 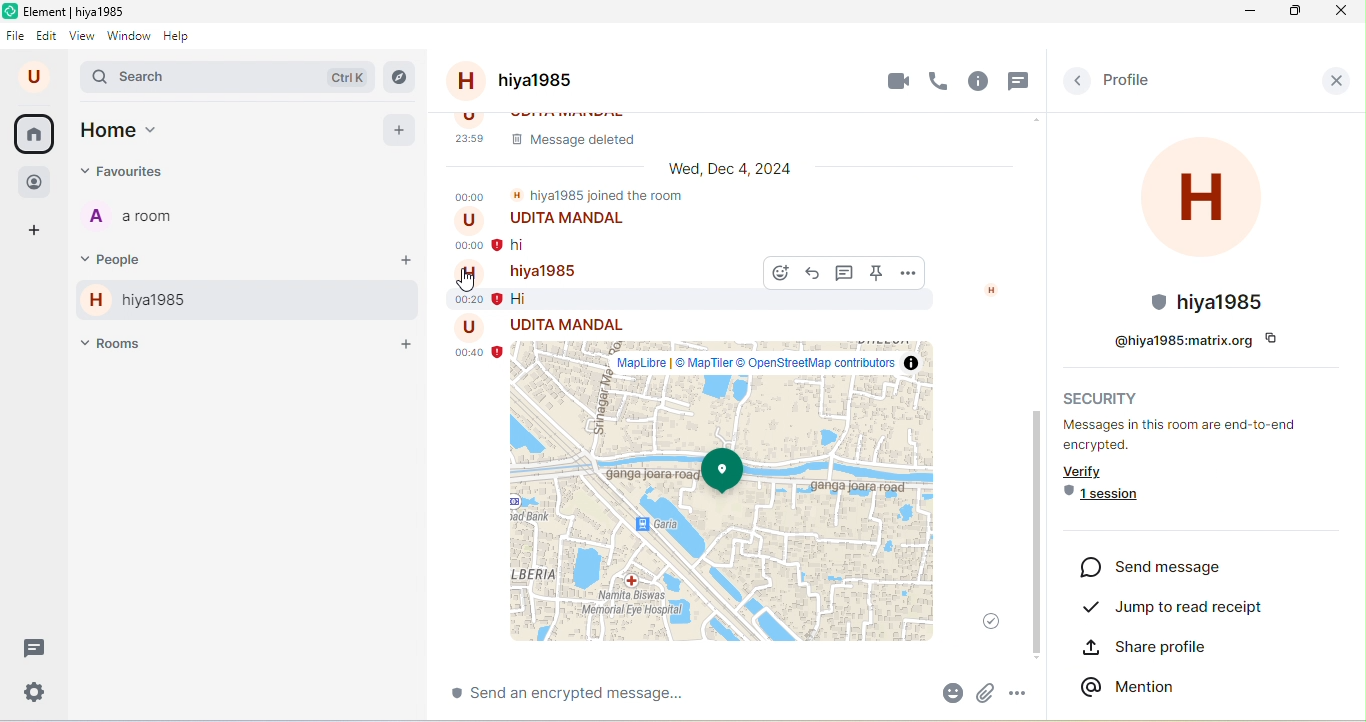 What do you see at coordinates (601, 285) in the screenshot?
I see `message from hiya 1985` at bounding box center [601, 285].